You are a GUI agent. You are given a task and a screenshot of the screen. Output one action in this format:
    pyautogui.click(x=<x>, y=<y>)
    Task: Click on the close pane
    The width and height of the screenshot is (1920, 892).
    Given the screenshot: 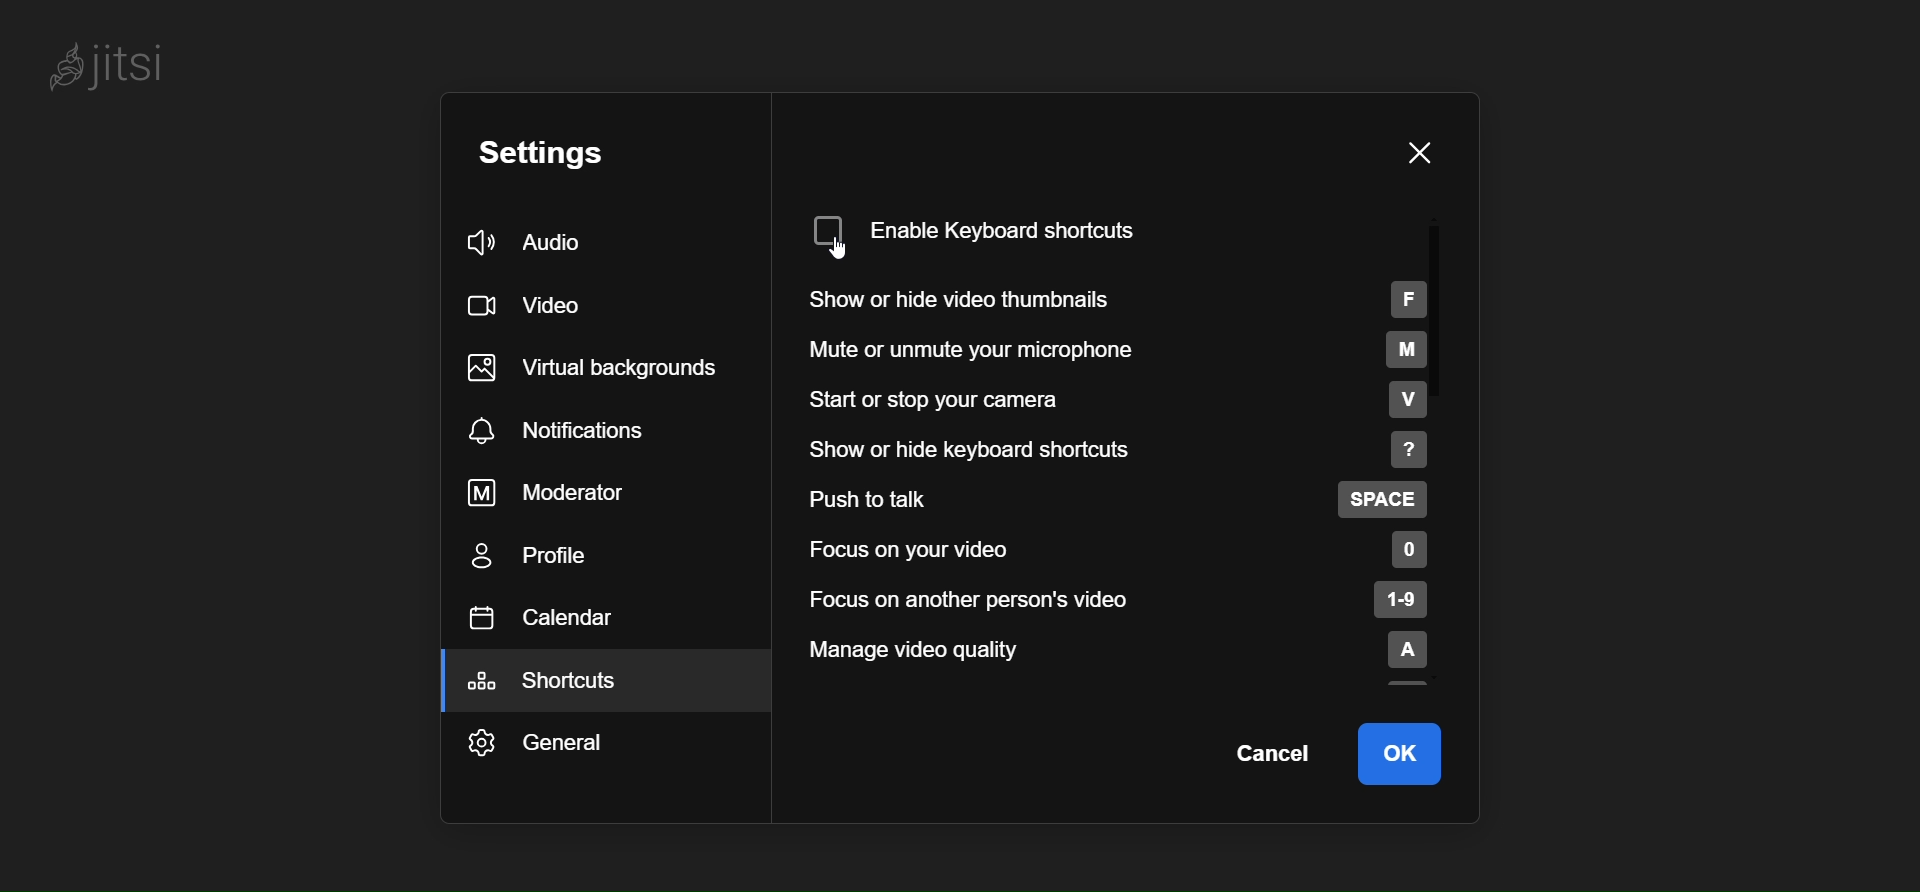 What is the action you would take?
    pyautogui.click(x=1420, y=151)
    